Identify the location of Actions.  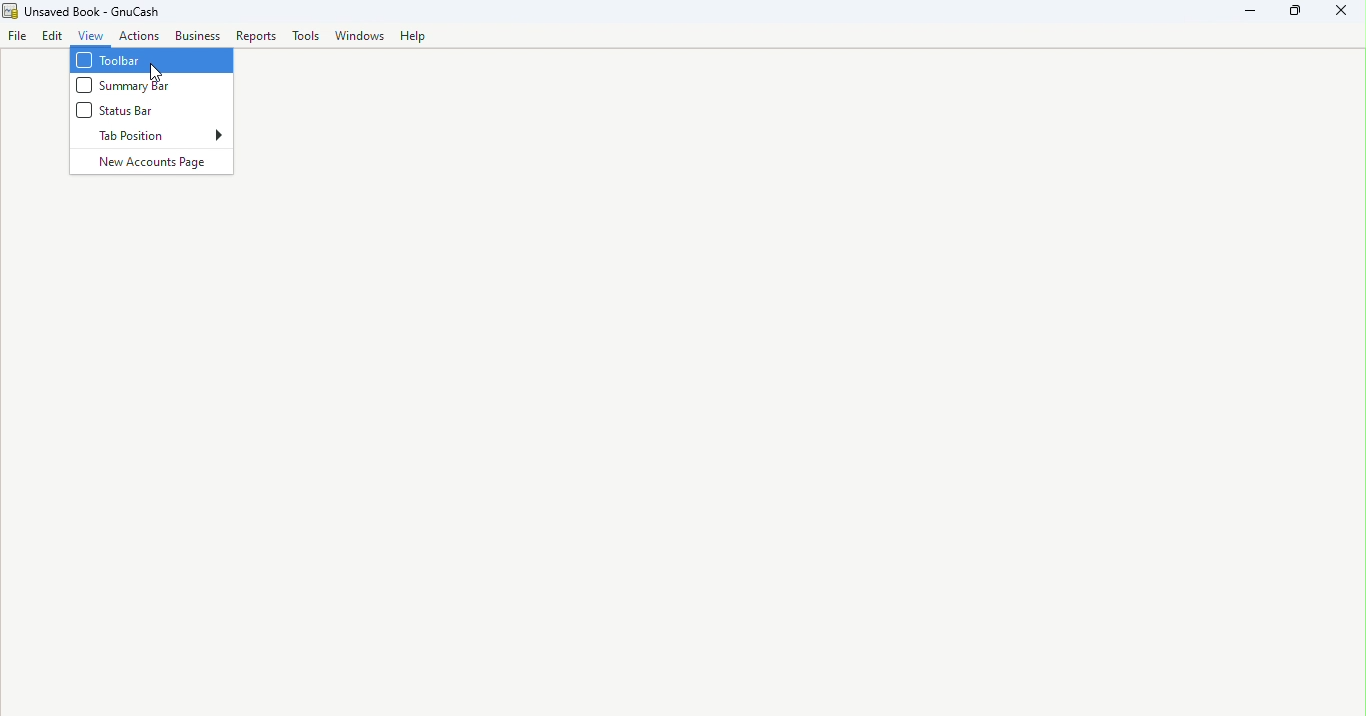
(141, 38).